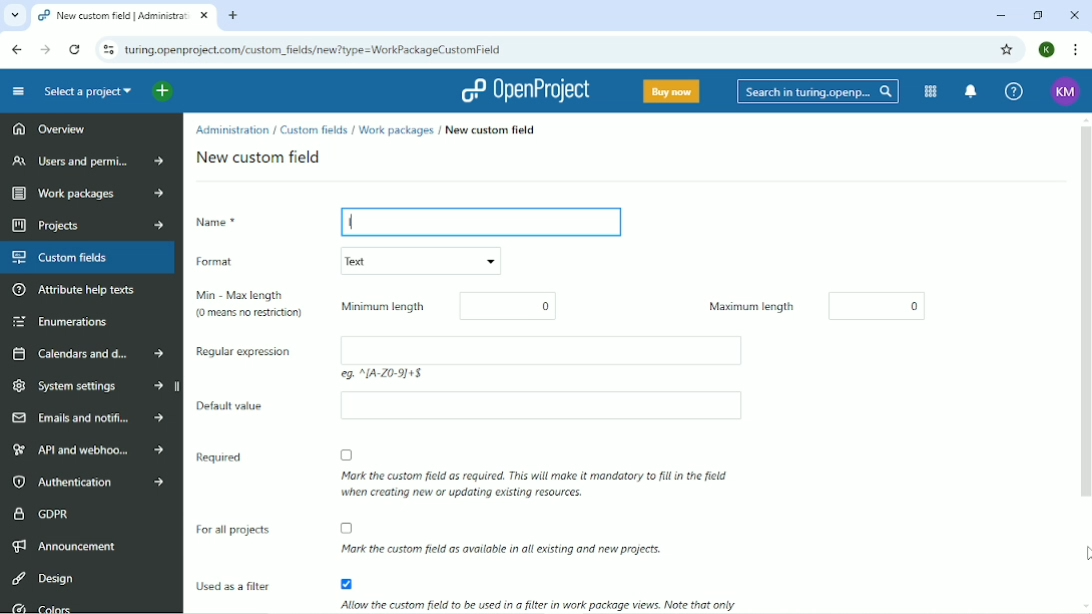 Image resolution: width=1092 pixels, height=614 pixels. Describe the element at coordinates (49, 127) in the screenshot. I see `Overview` at that location.